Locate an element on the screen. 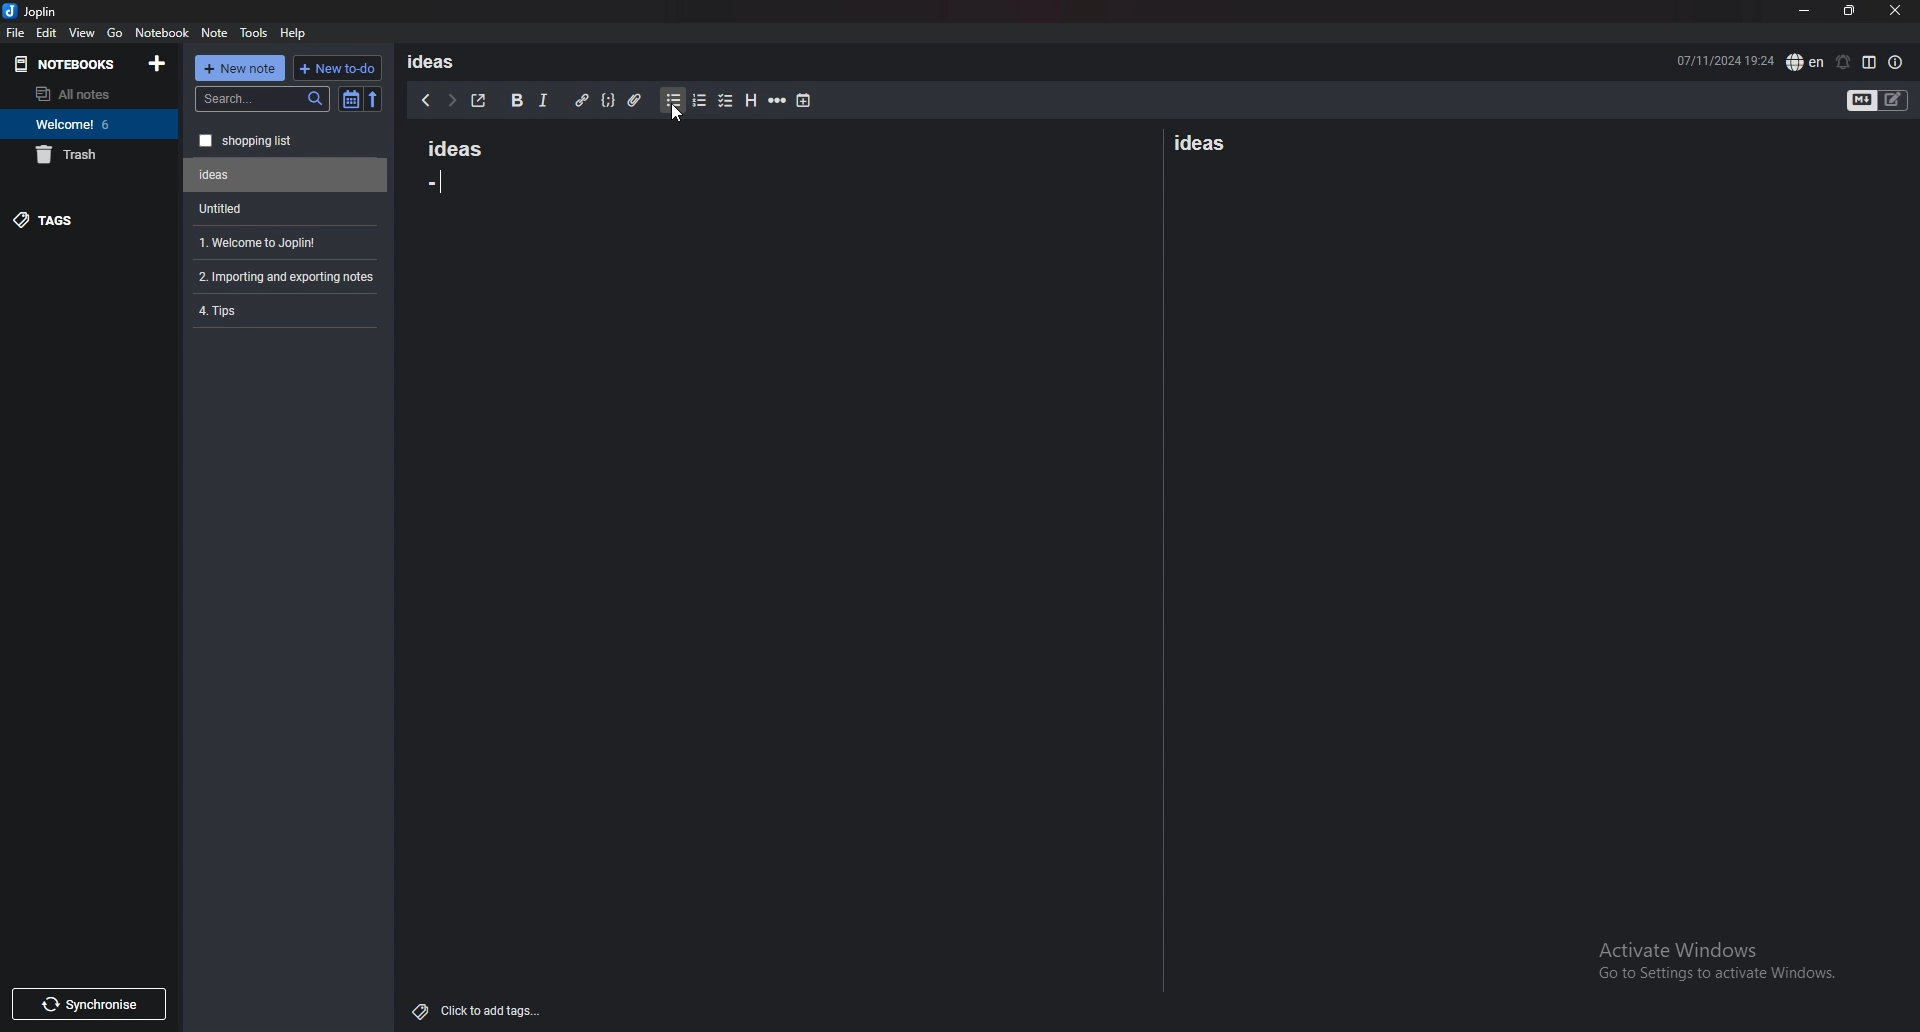 This screenshot has width=1920, height=1032. attachment is located at coordinates (634, 99).